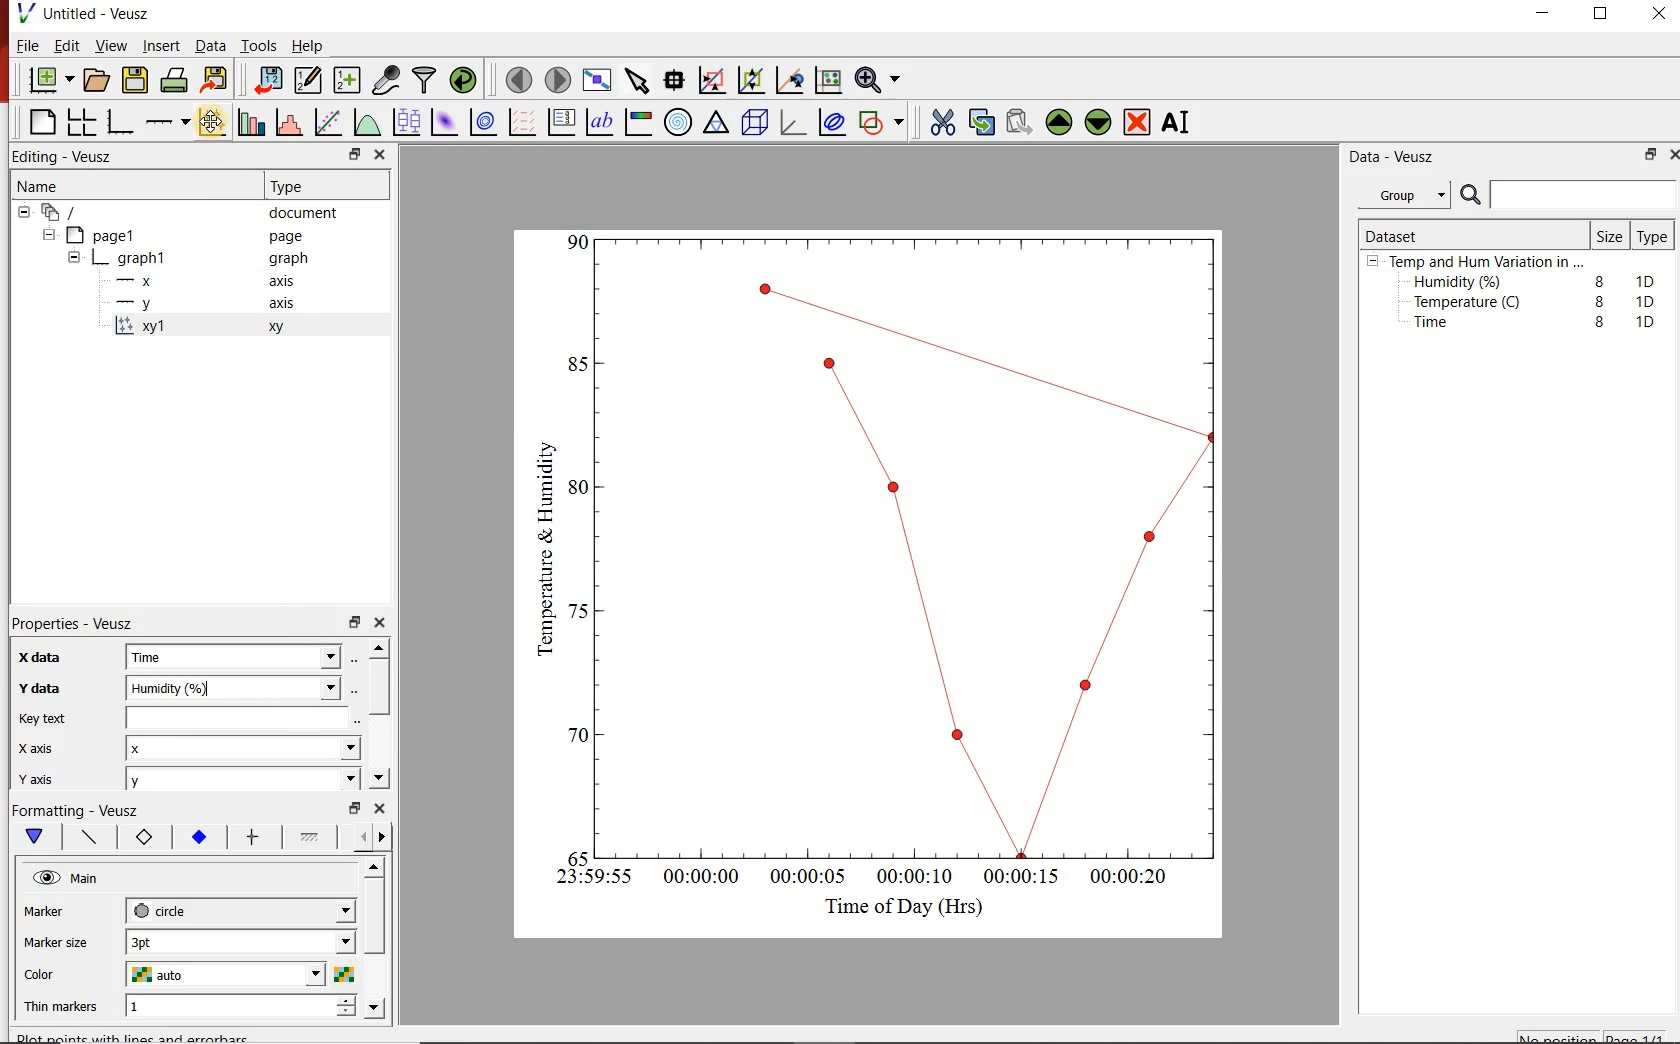 This screenshot has height=1044, width=1680. What do you see at coordinates (56, 188) in the screenshot?
I see `Name` at bounding box center [56, 188].